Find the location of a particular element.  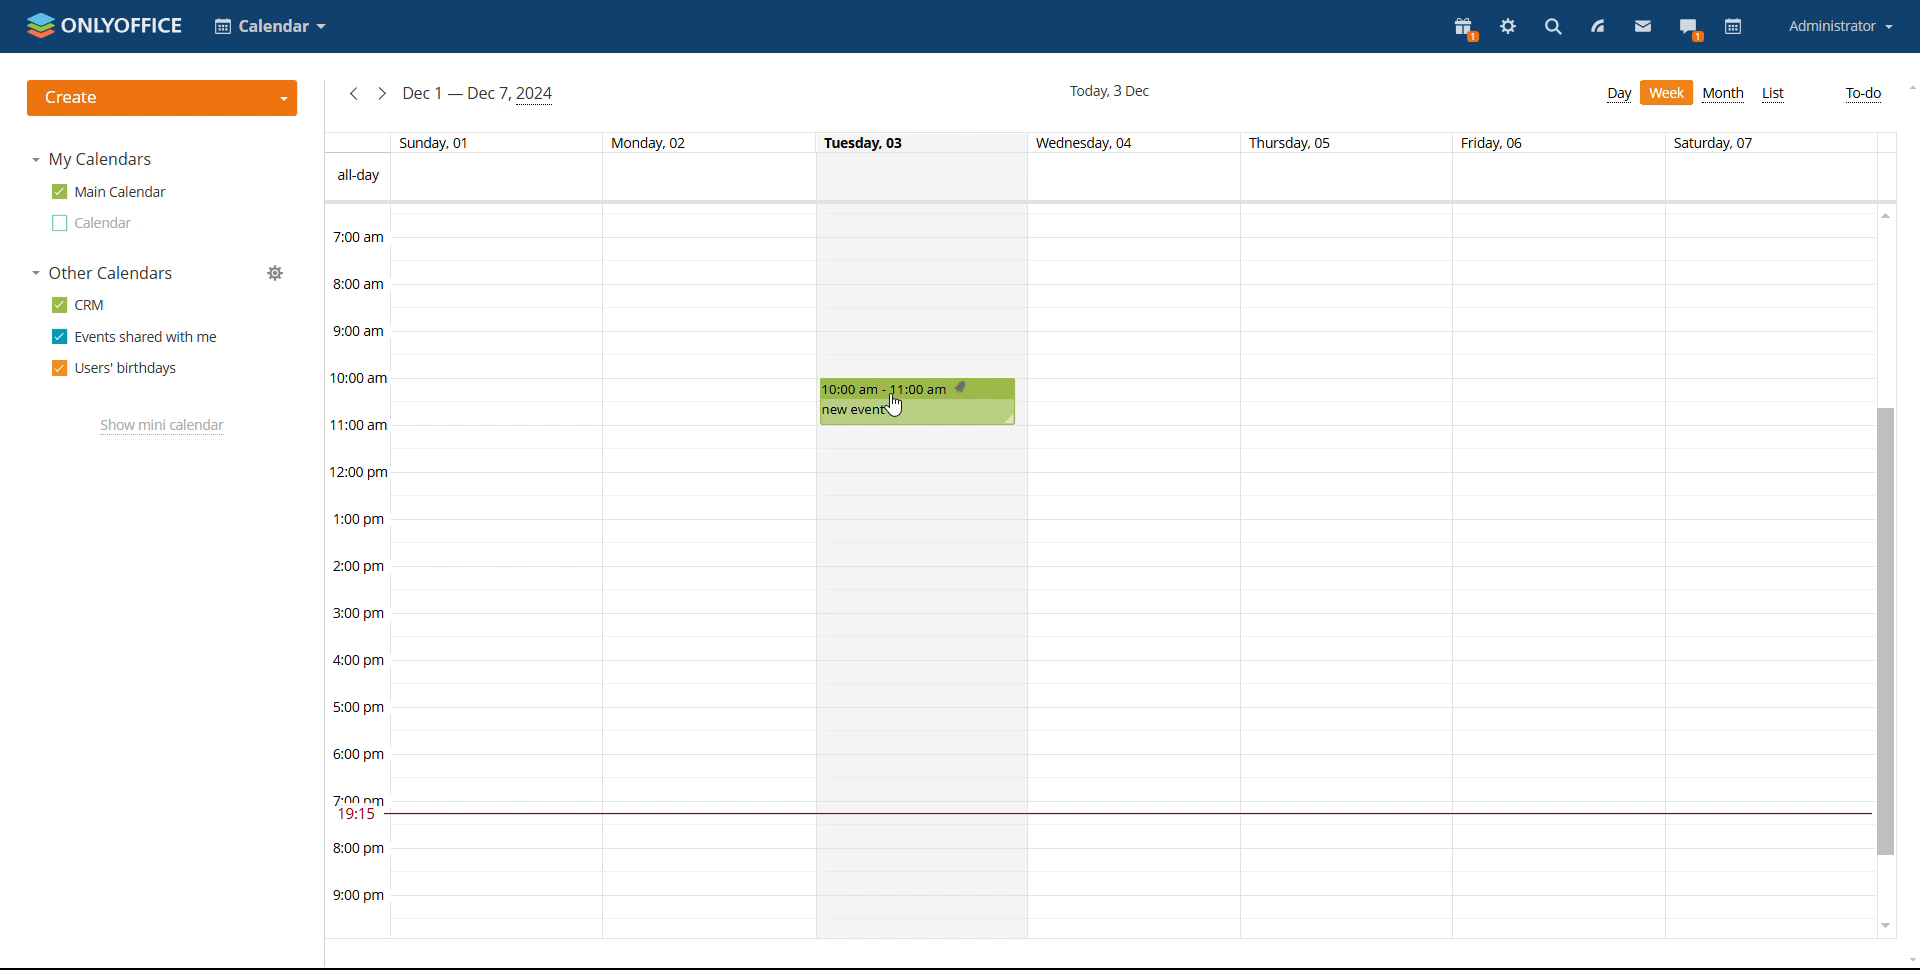

scrollbar is located at coordinates (1888, 633).